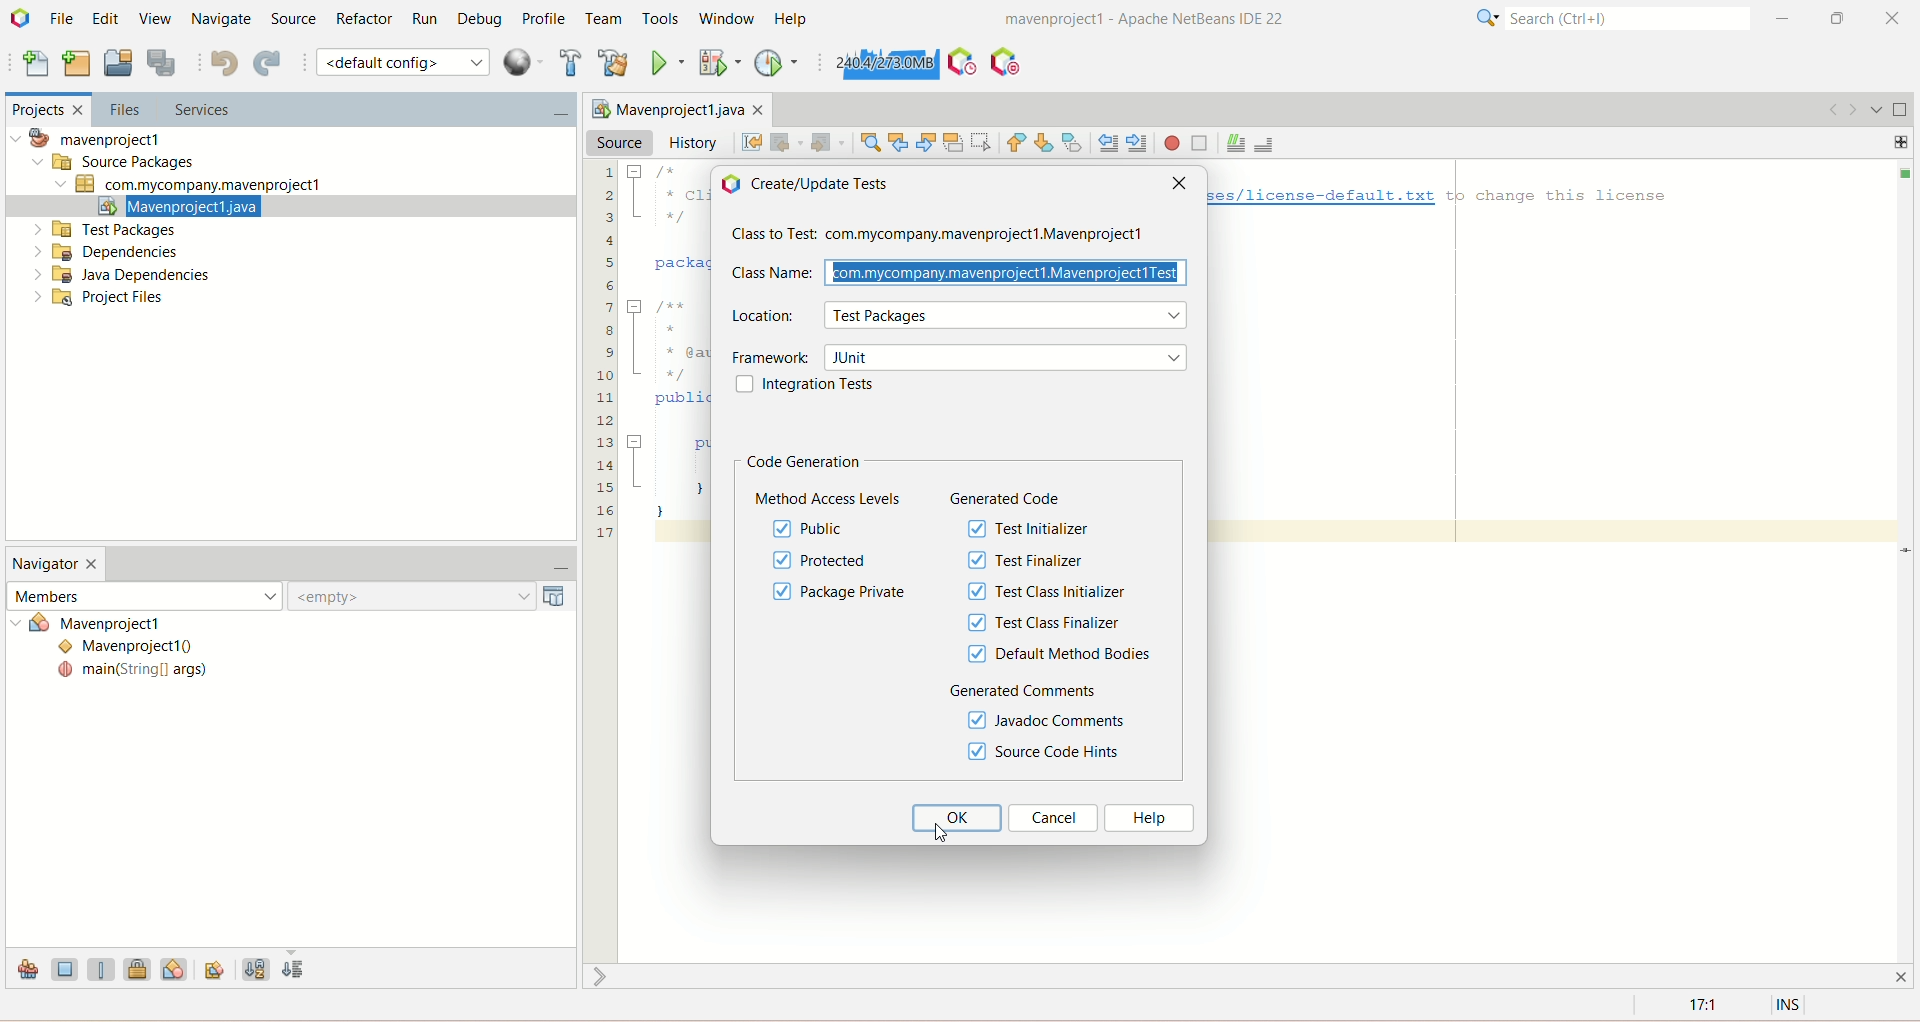  I want to click on source, so click(291, 17).